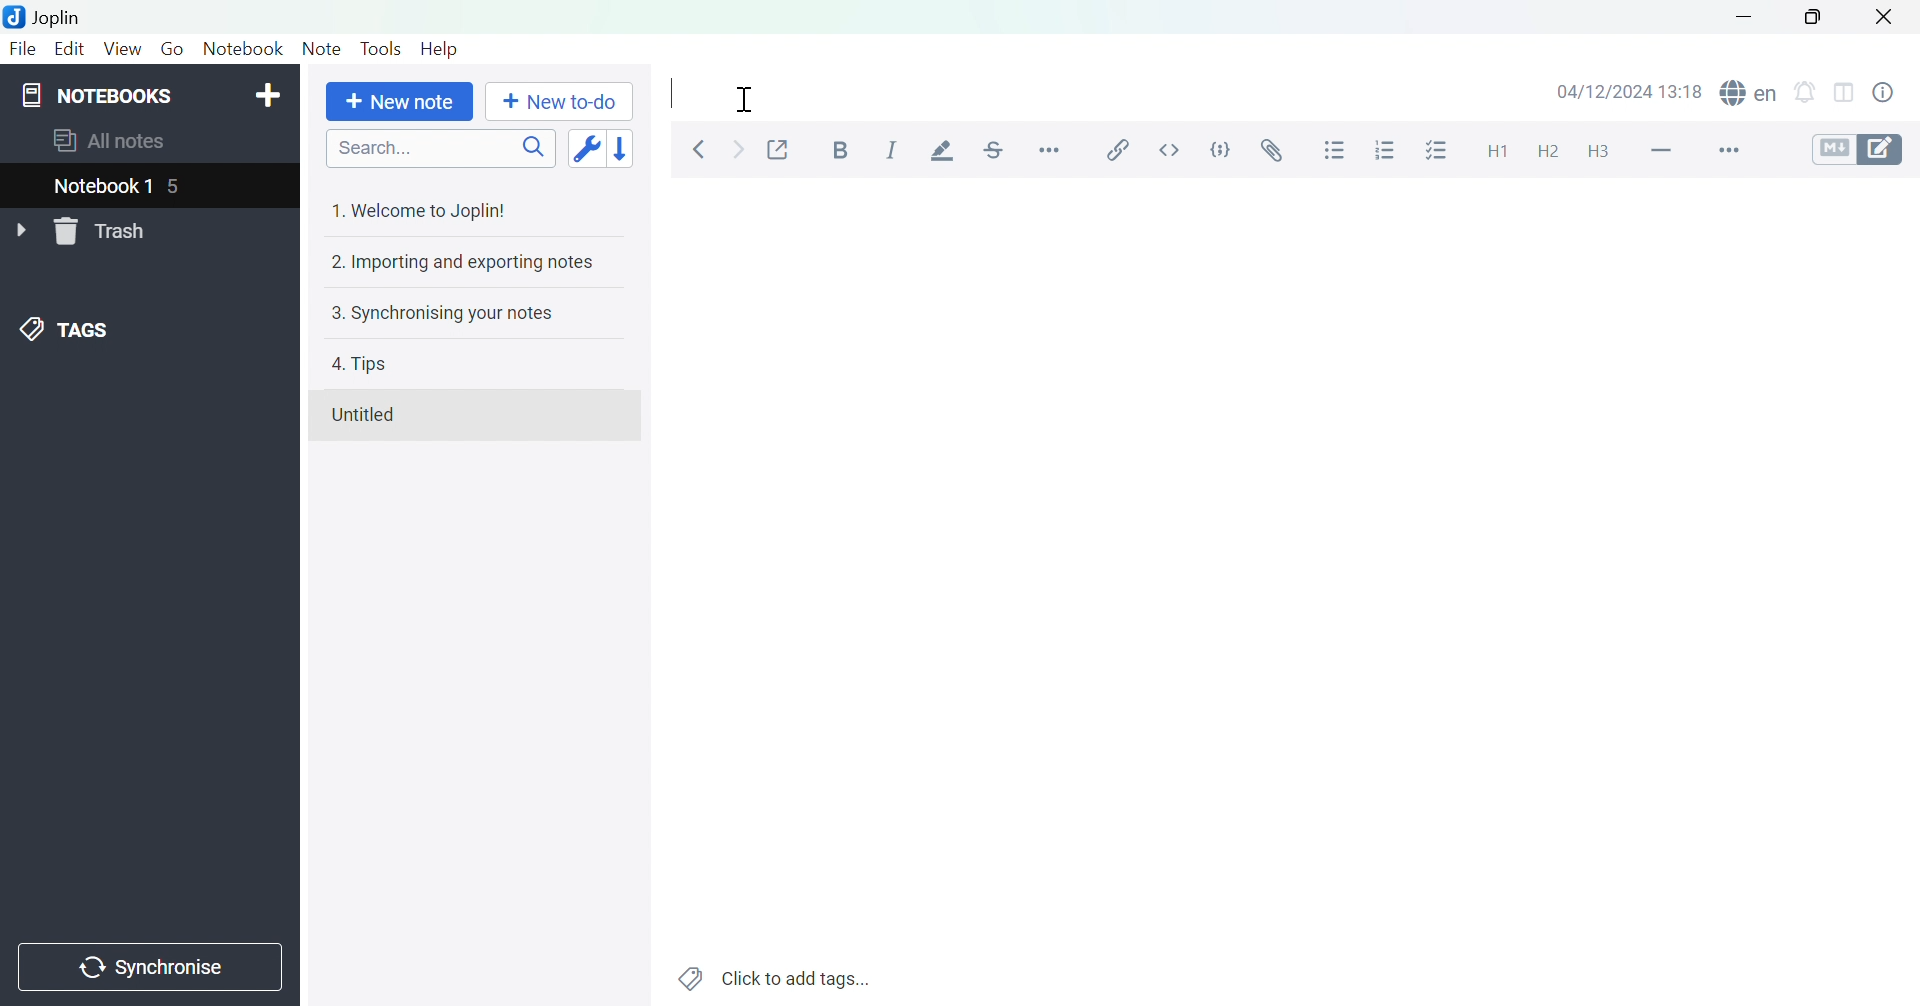 Image resolution: width=1920 pixels, height=1006 pixels. I want to click on Trash, so click(104, 233).